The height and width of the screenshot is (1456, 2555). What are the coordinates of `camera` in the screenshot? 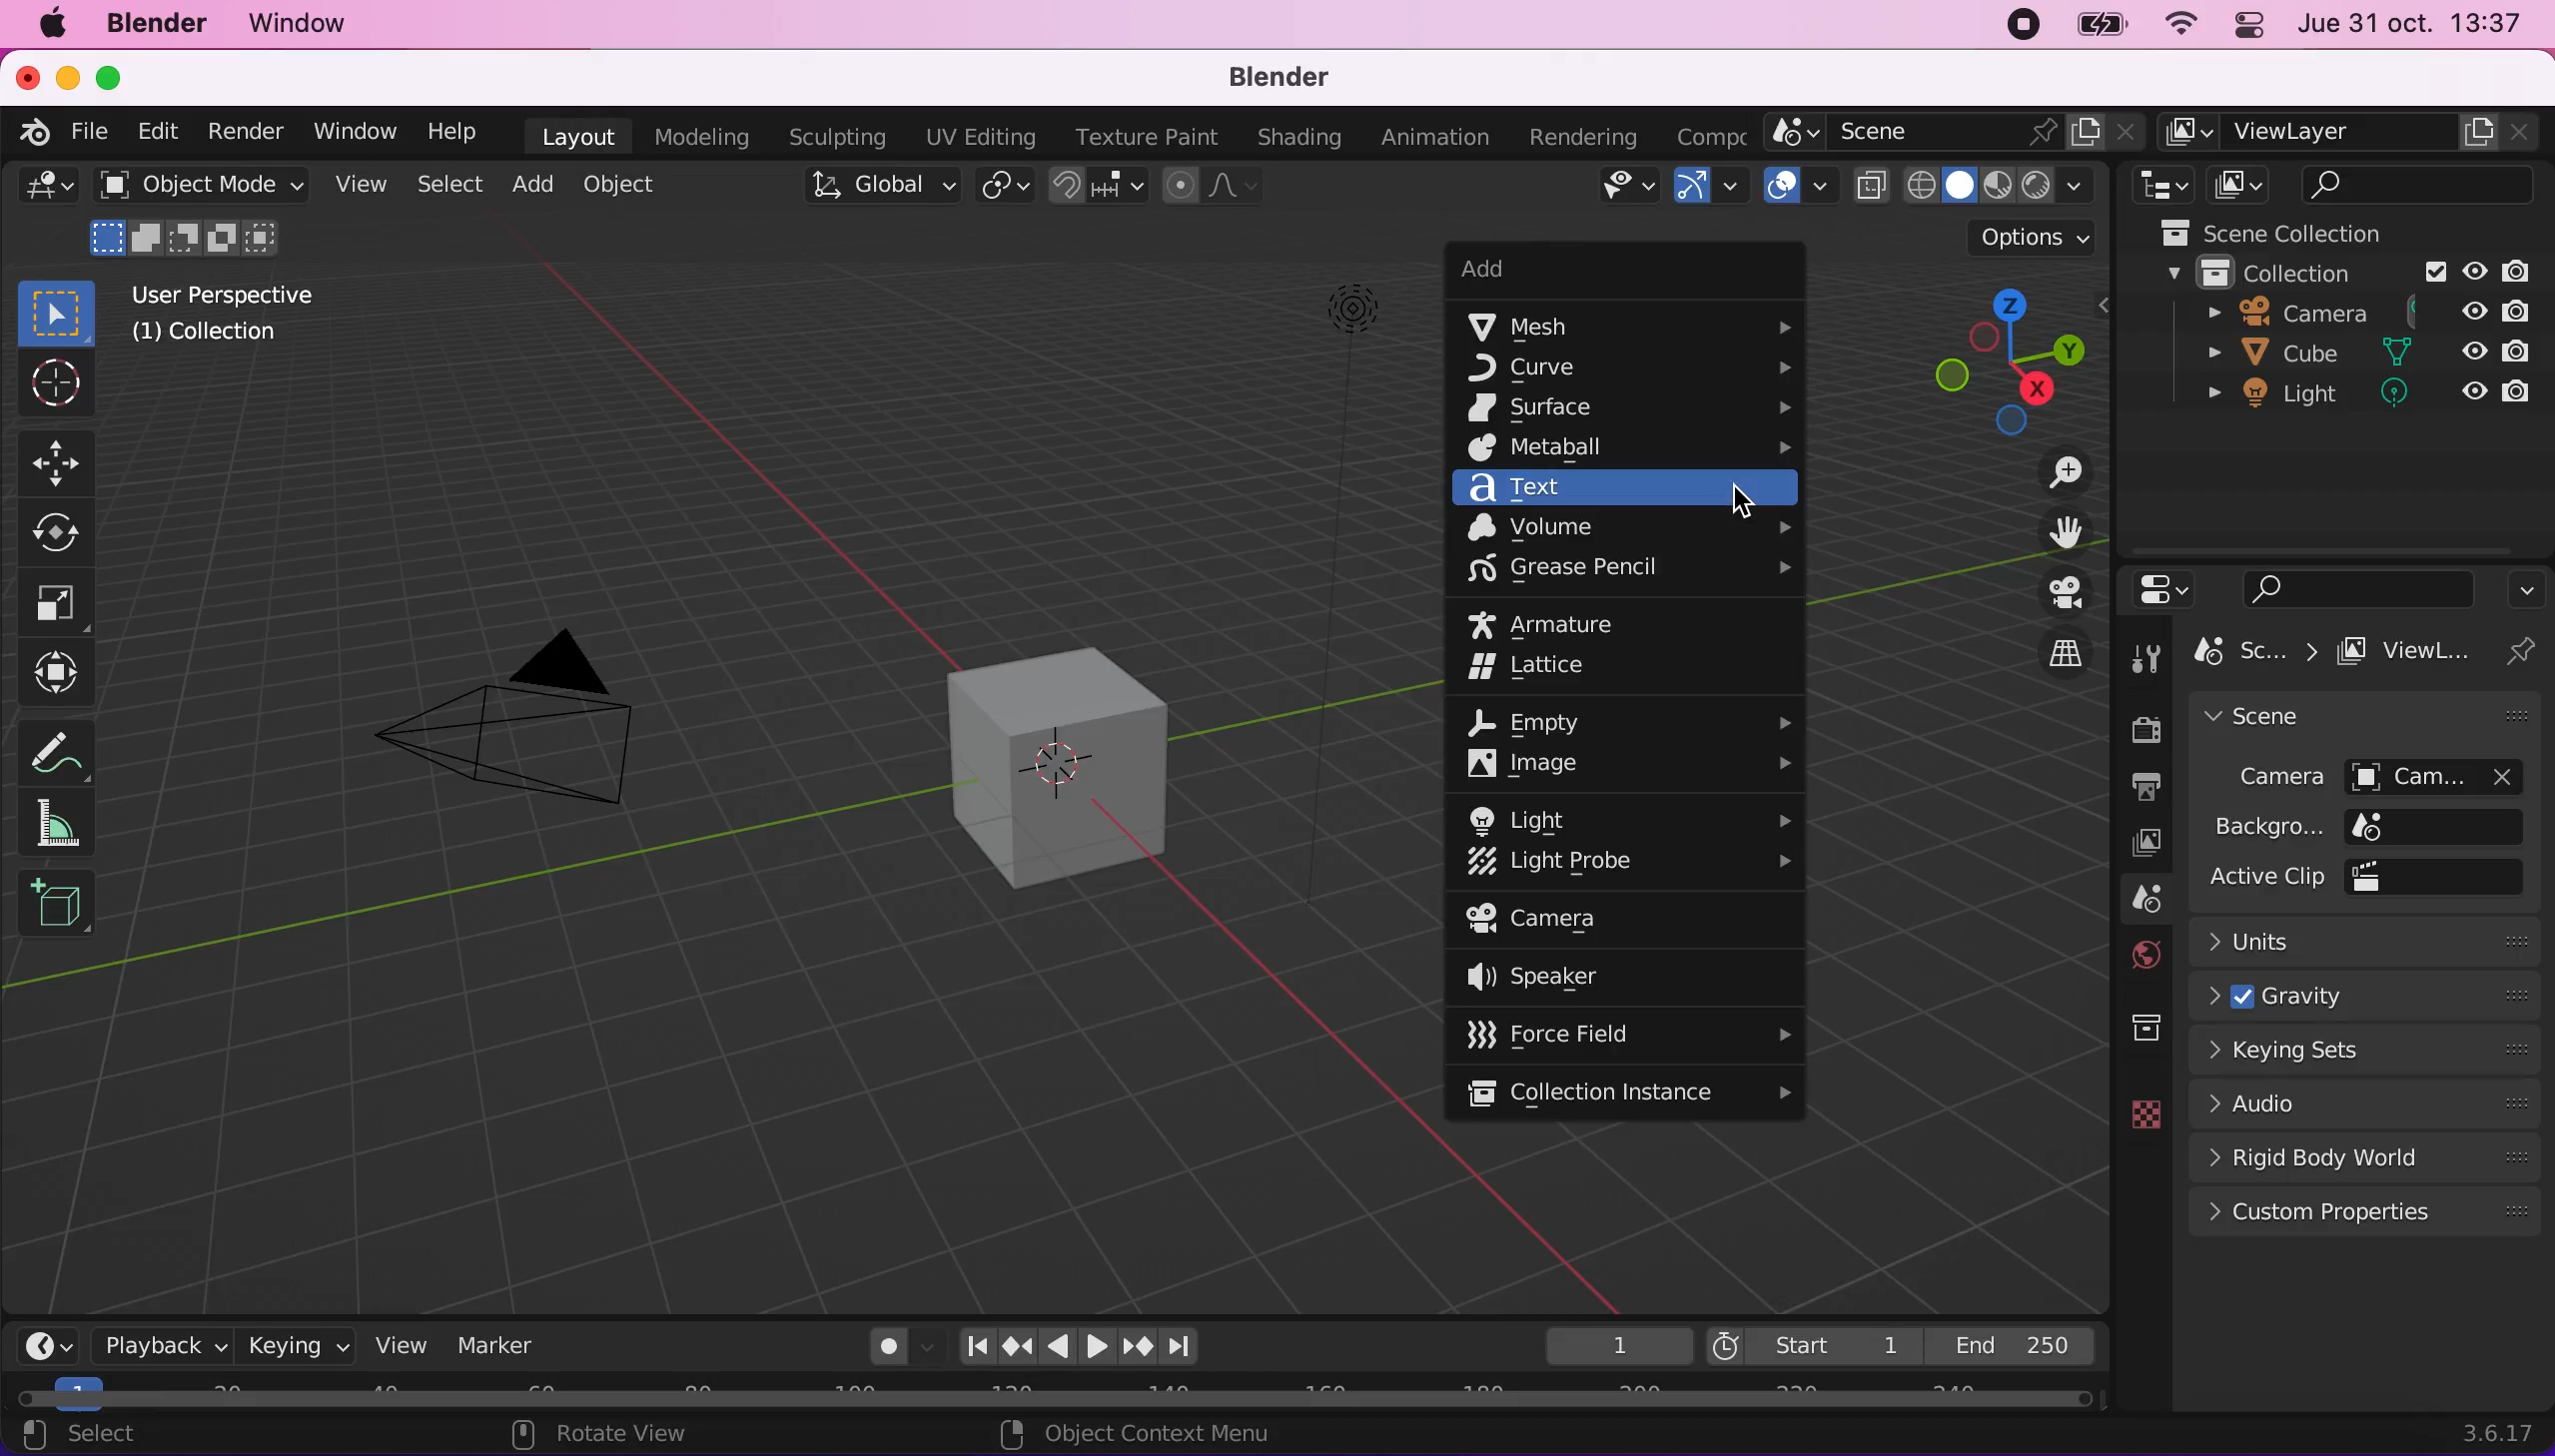 It's located at (524, 710).